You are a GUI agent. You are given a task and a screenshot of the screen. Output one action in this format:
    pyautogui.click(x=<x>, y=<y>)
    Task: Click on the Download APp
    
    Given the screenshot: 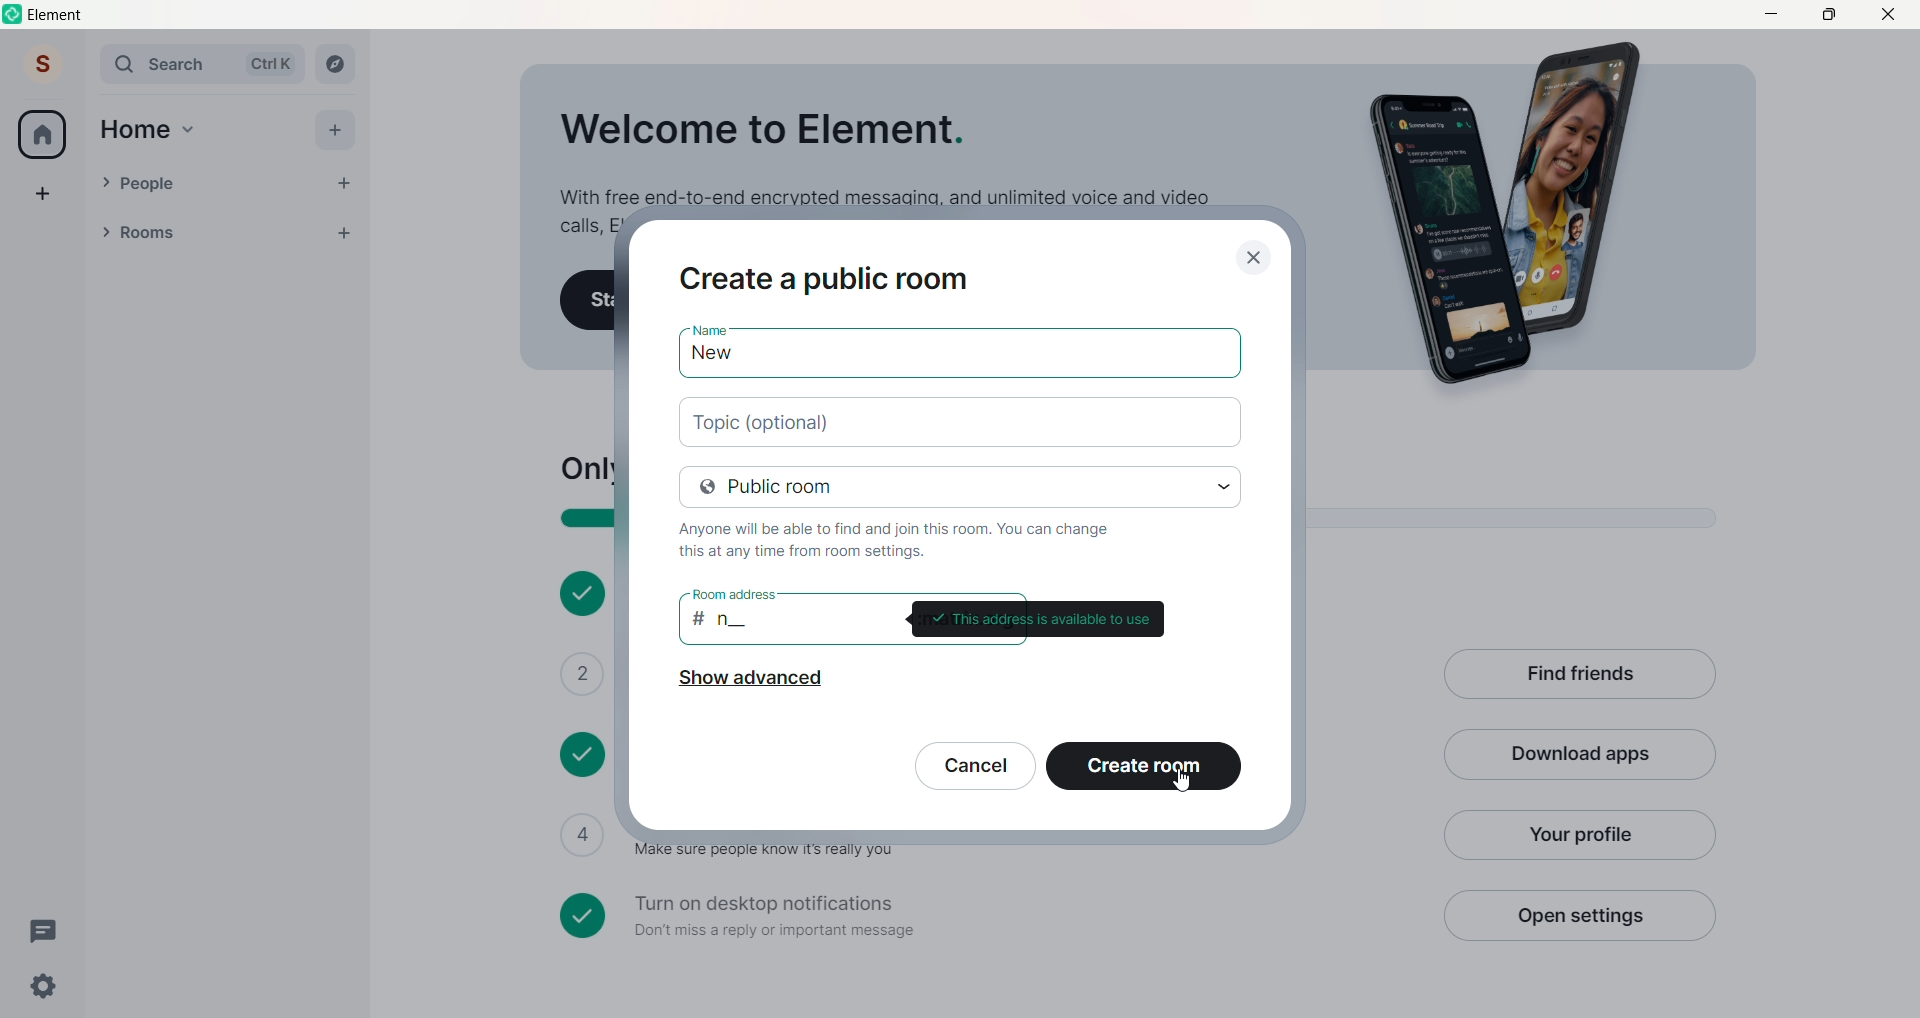 What is the action you would take?
    pyautogui.click(x=1580, y=756)
    